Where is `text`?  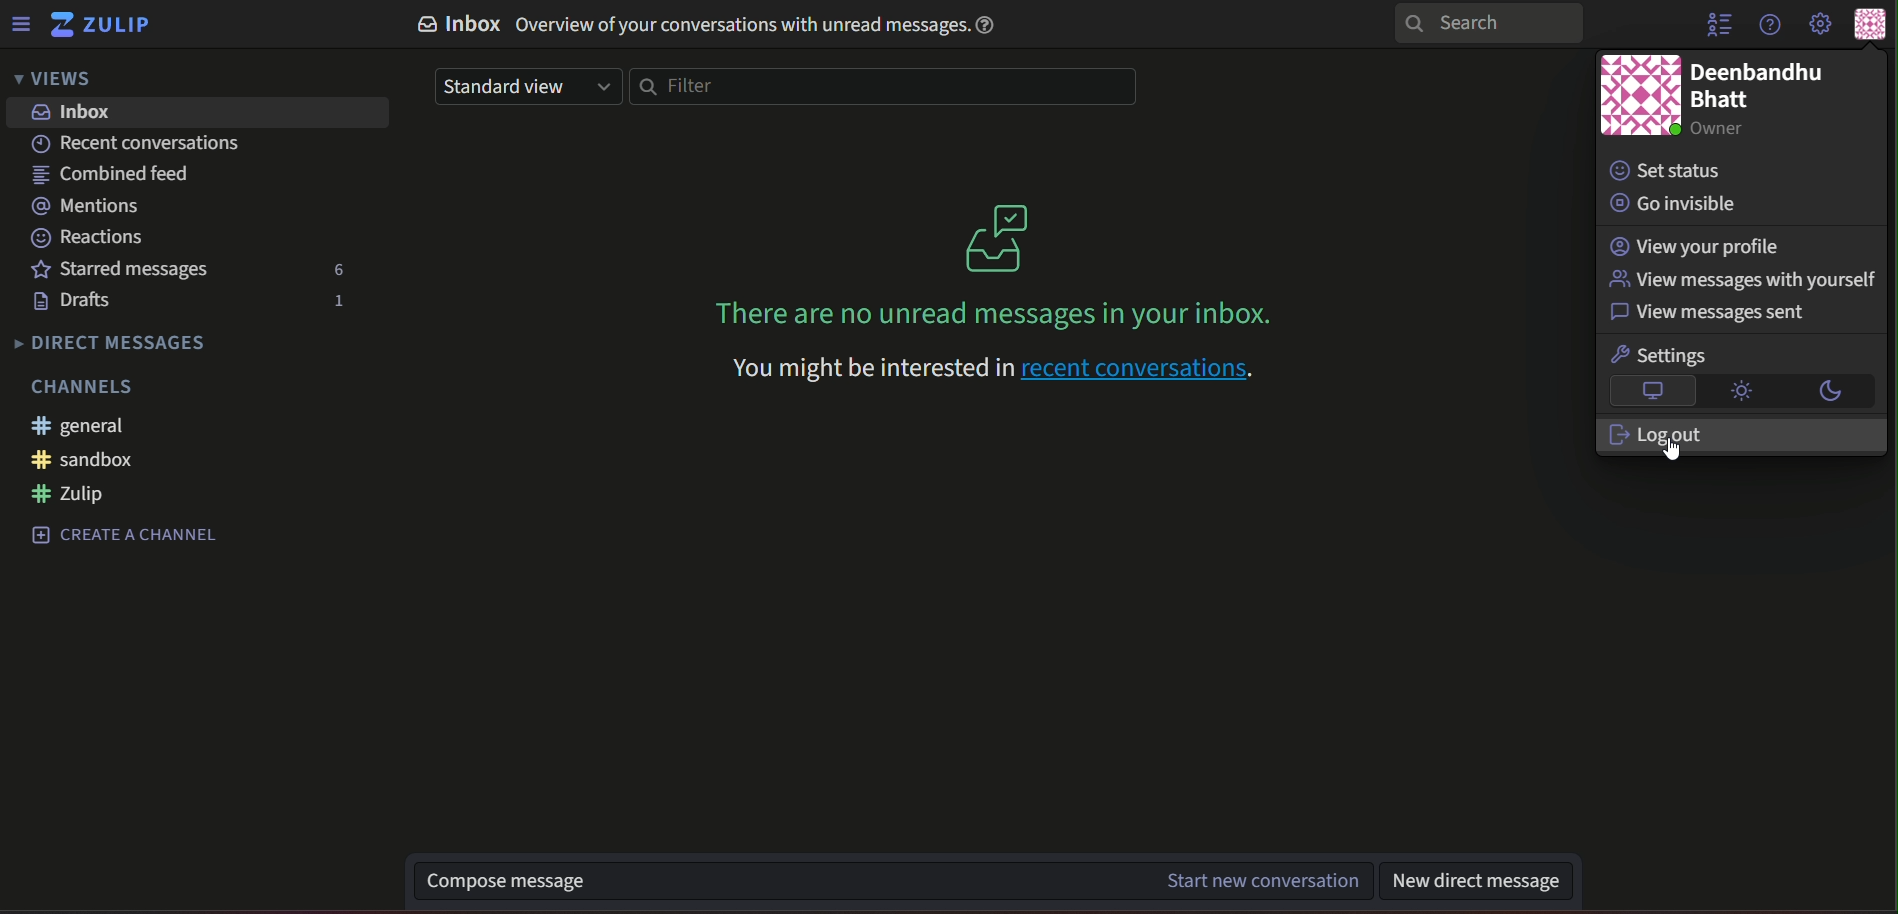
text is located at coordinates (112, 173).